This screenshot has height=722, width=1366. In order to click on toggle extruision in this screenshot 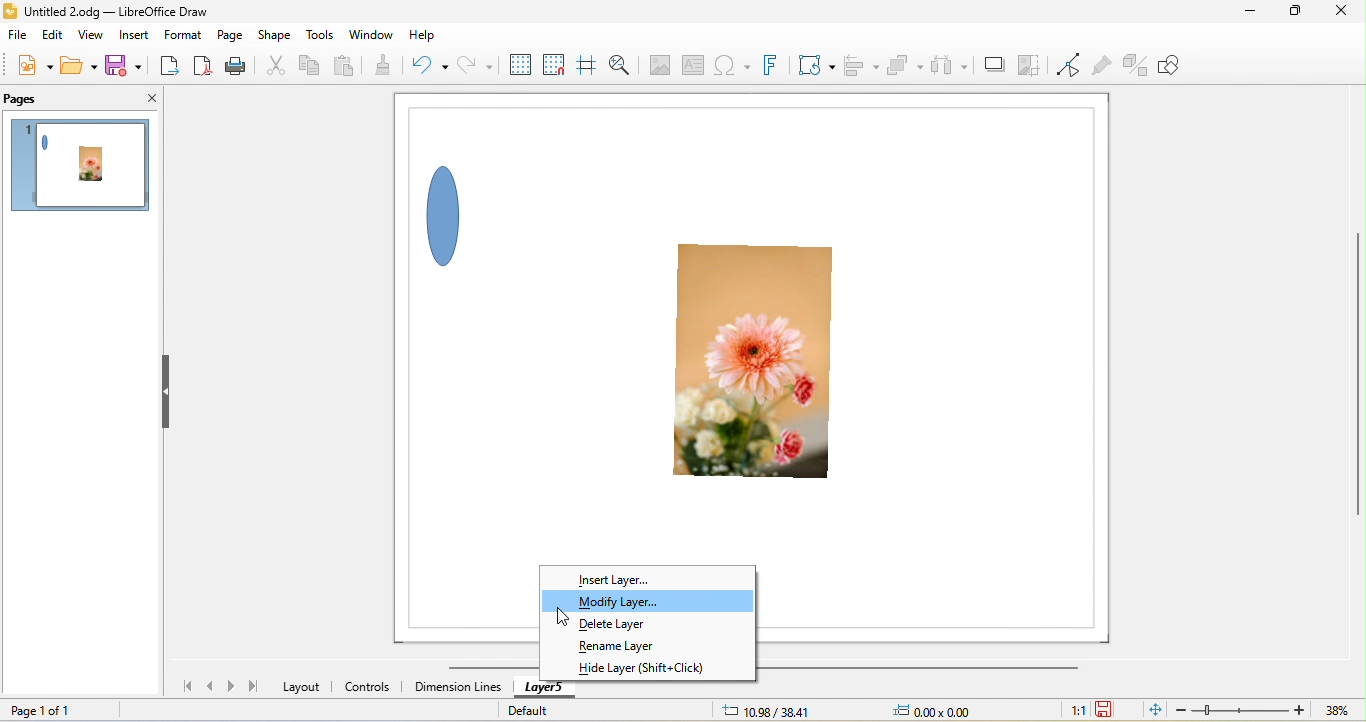, I will do `click(1136, 65)`.